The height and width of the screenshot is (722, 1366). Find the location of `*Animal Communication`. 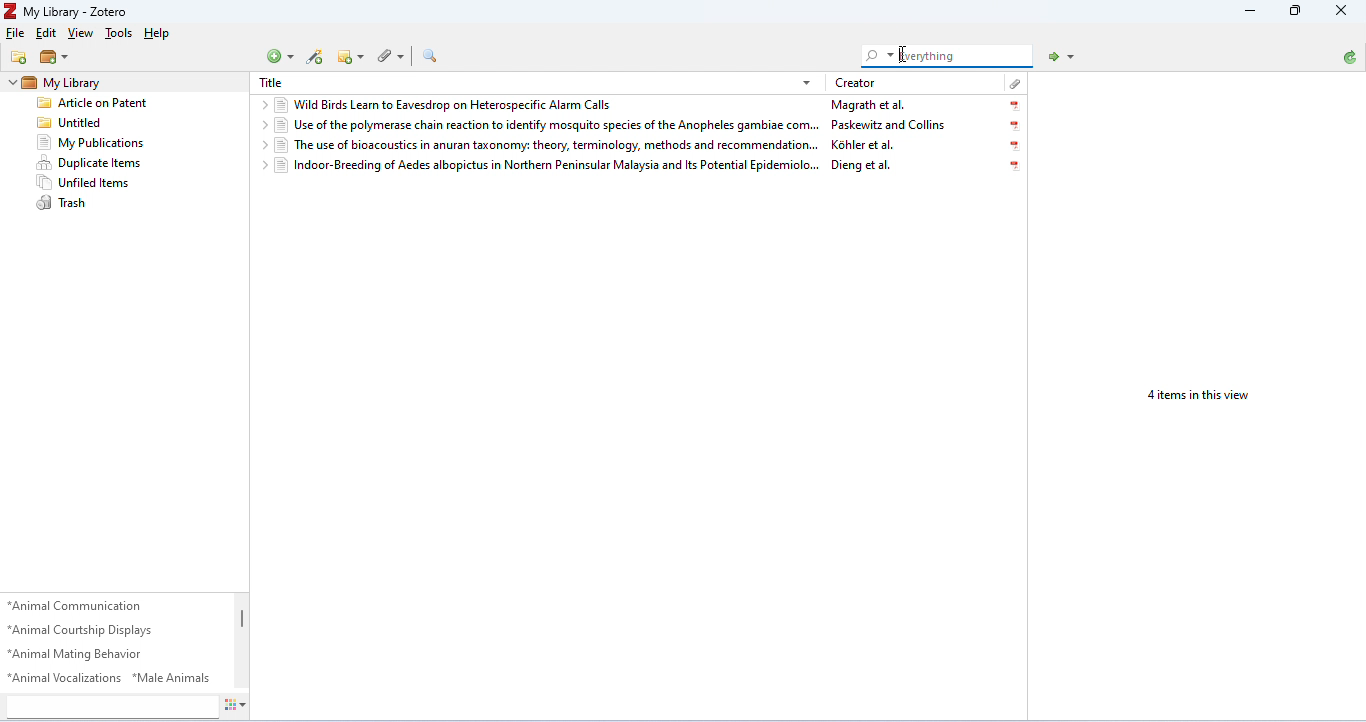

*Animal Communication is located at coordinates (80, 606).